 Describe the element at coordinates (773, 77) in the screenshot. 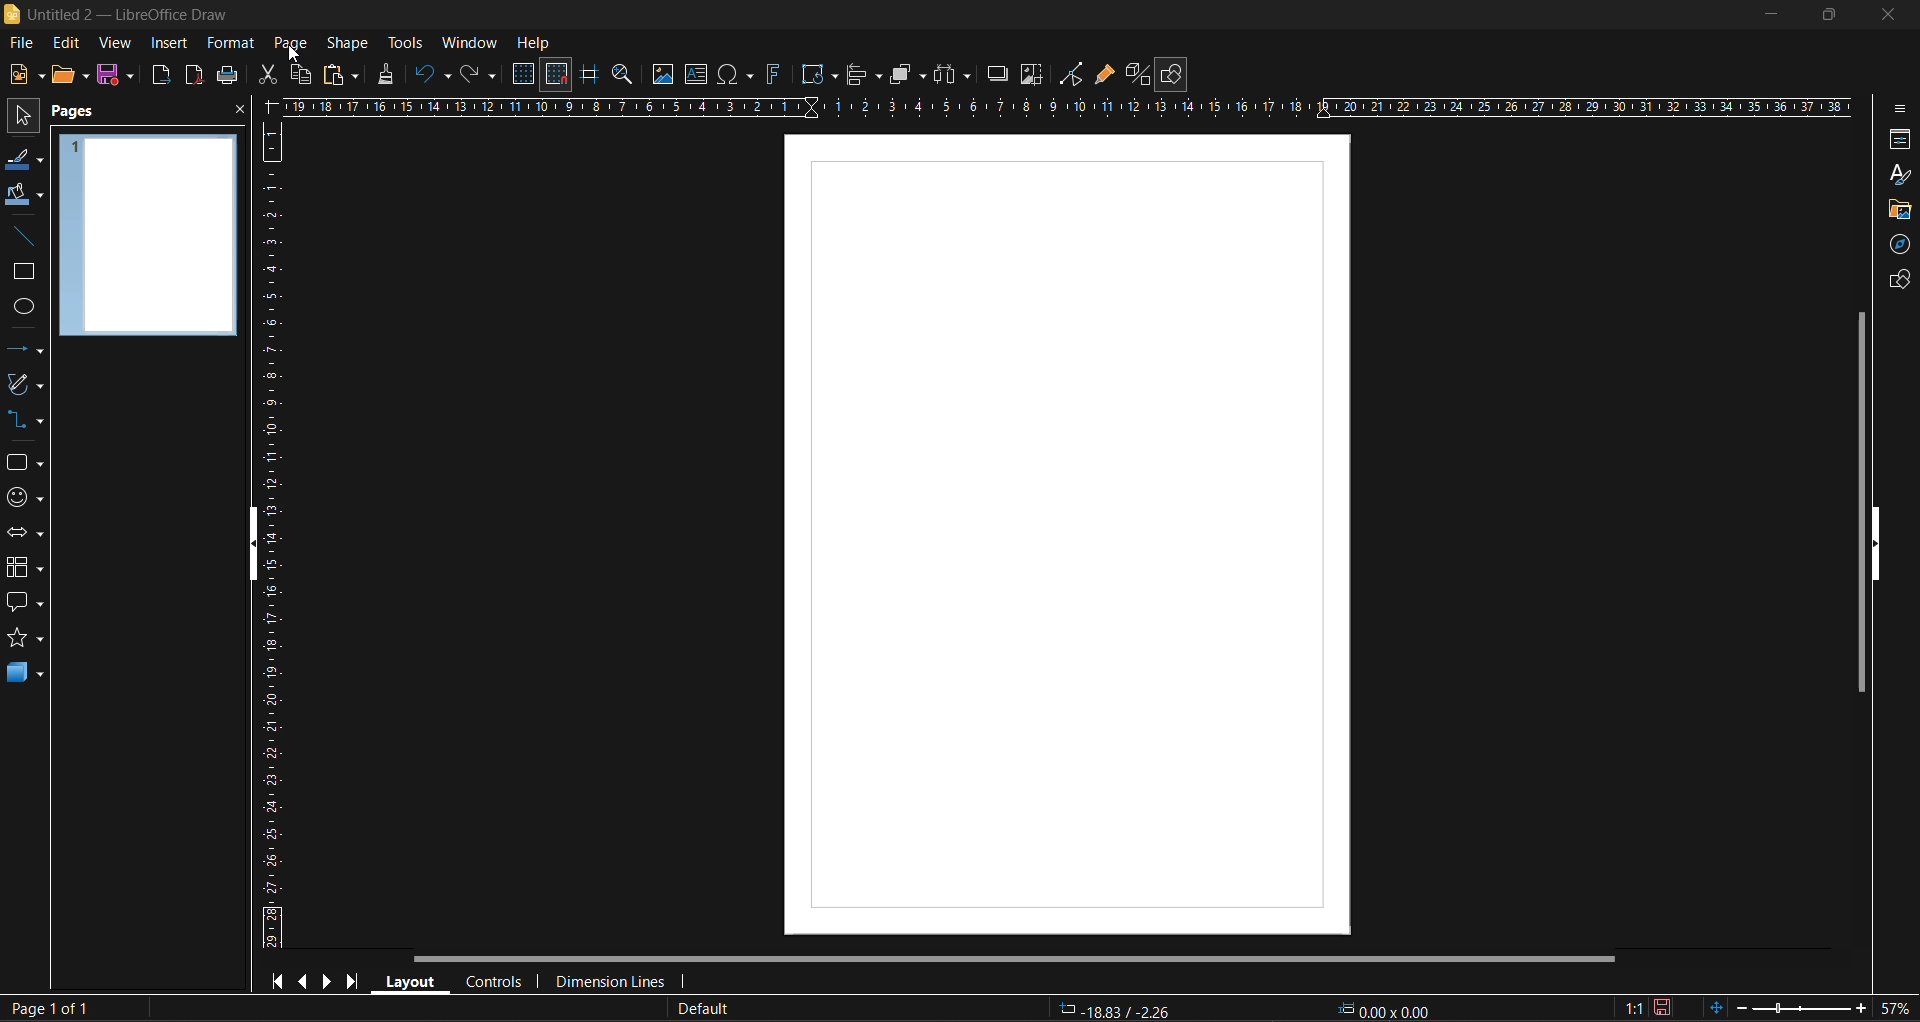

I see `fontwork` at that location.